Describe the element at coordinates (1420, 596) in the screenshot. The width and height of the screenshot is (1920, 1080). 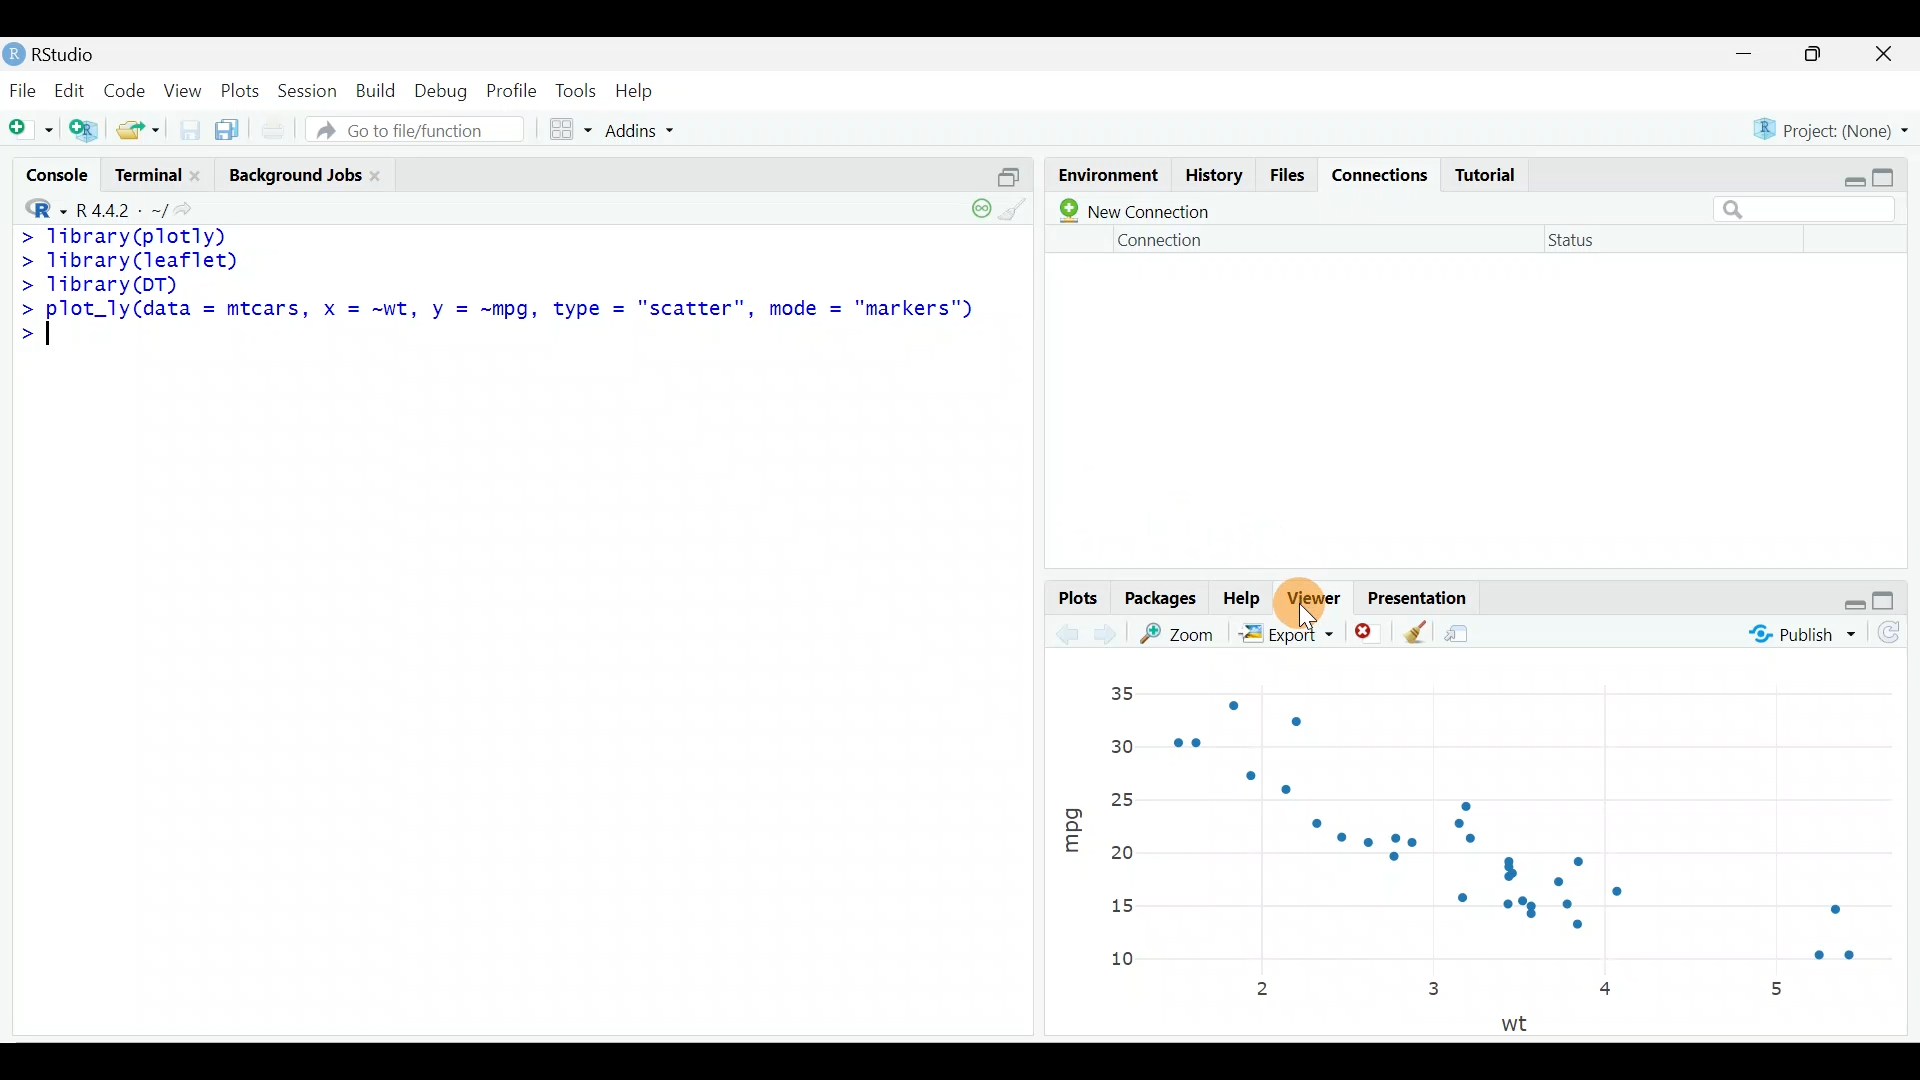
I see `Presentation` at that location.